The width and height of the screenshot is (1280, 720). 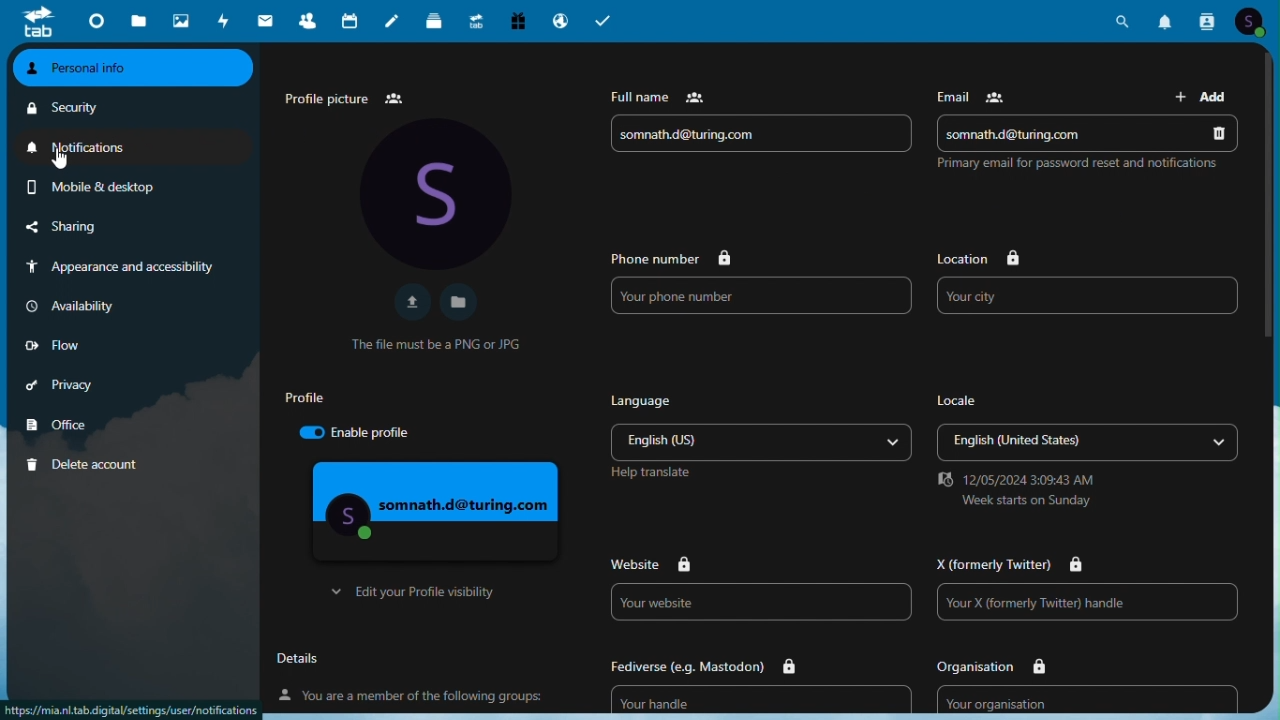 I want to click on Open file, so click(x=457, y=303).